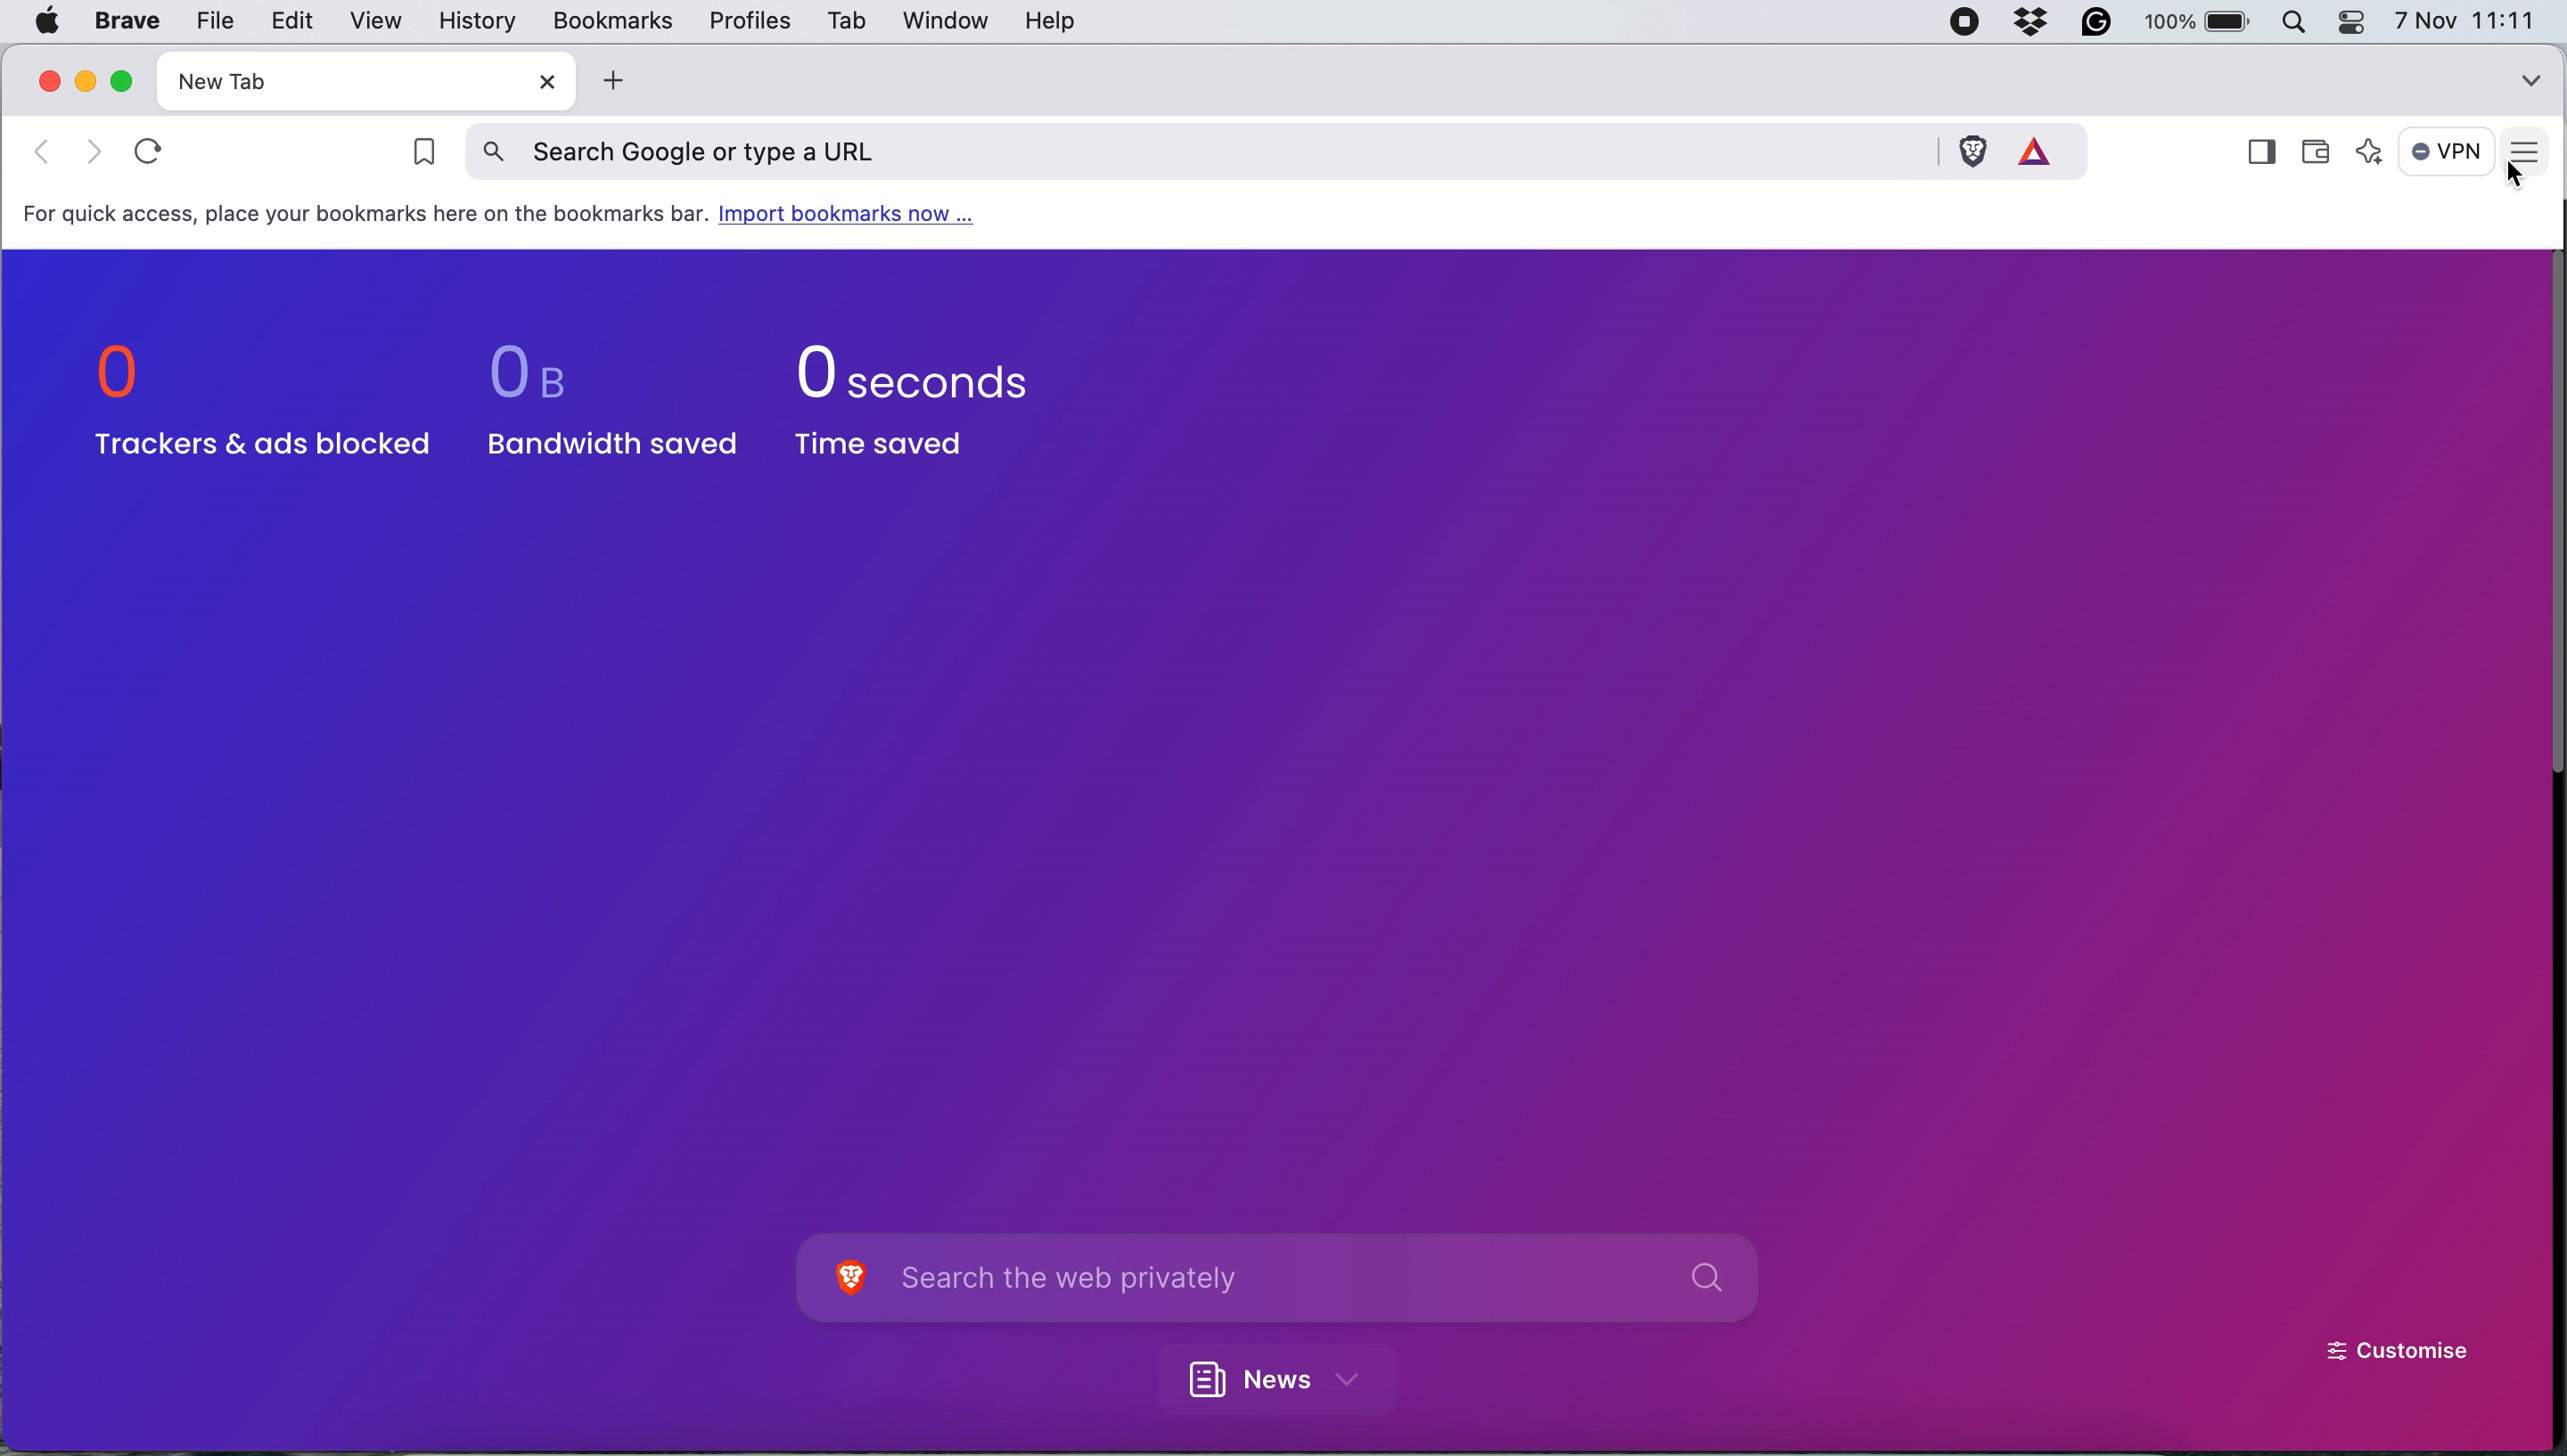  I want to click on new tab, so click(328, 81).